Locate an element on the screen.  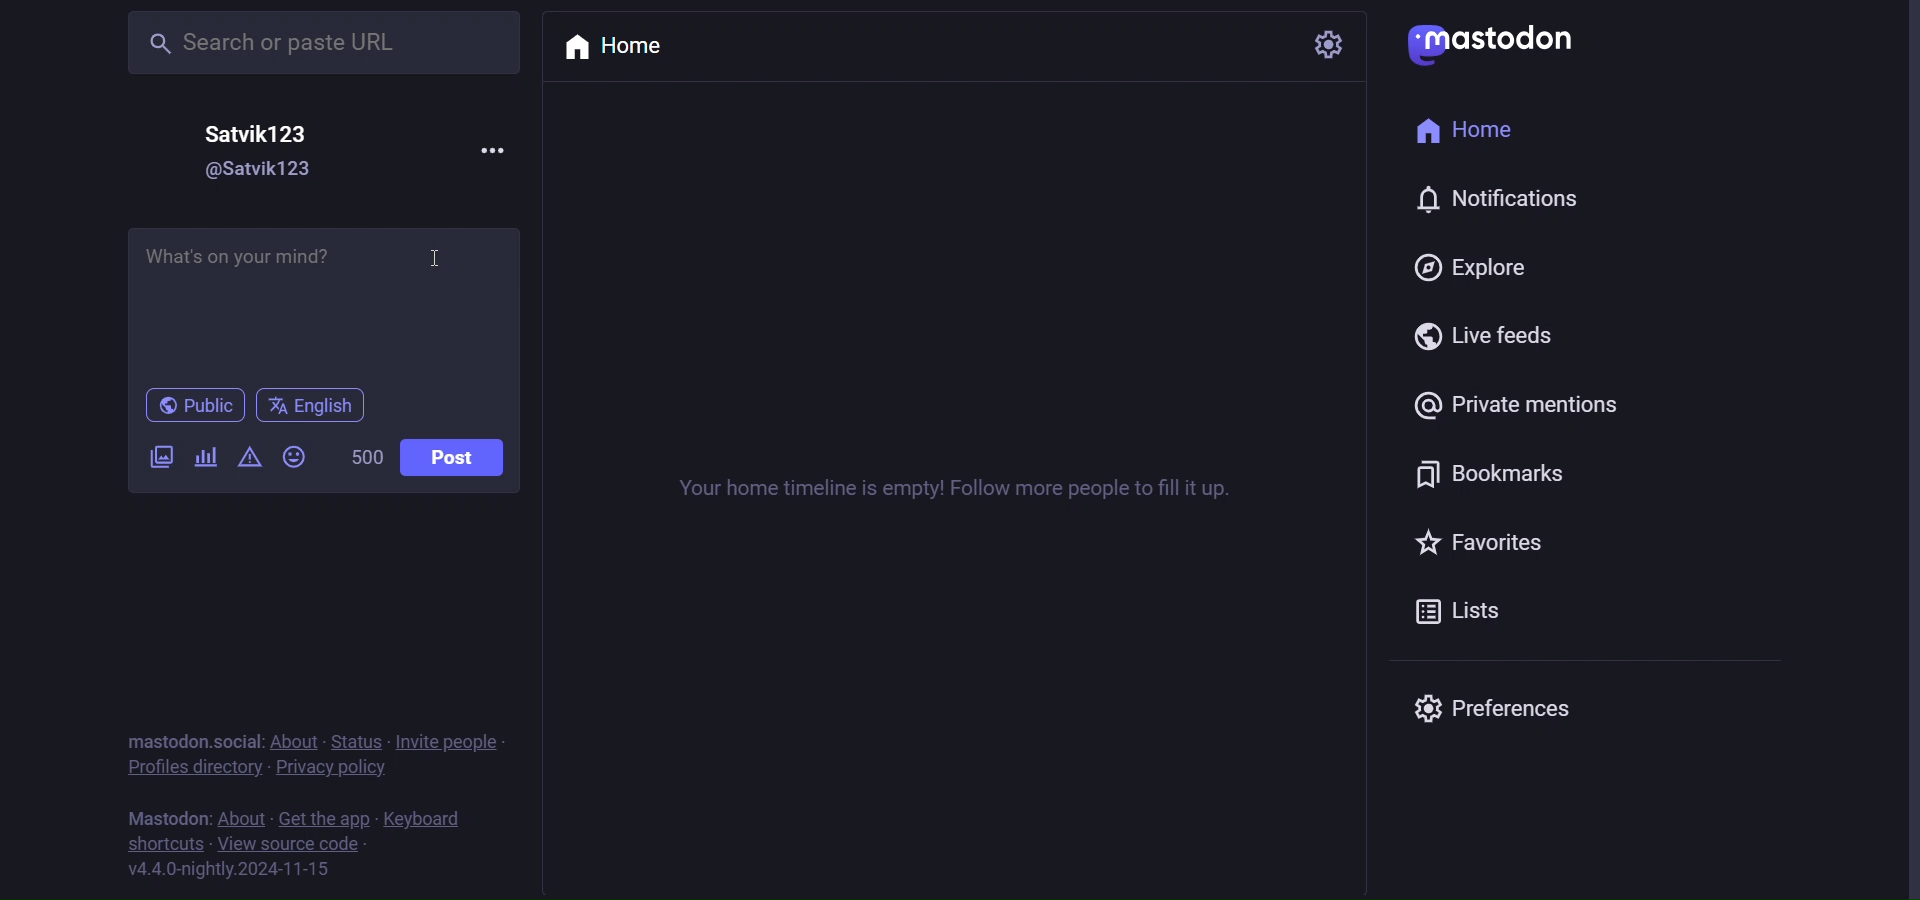
id is located at coordinates (243, 172).